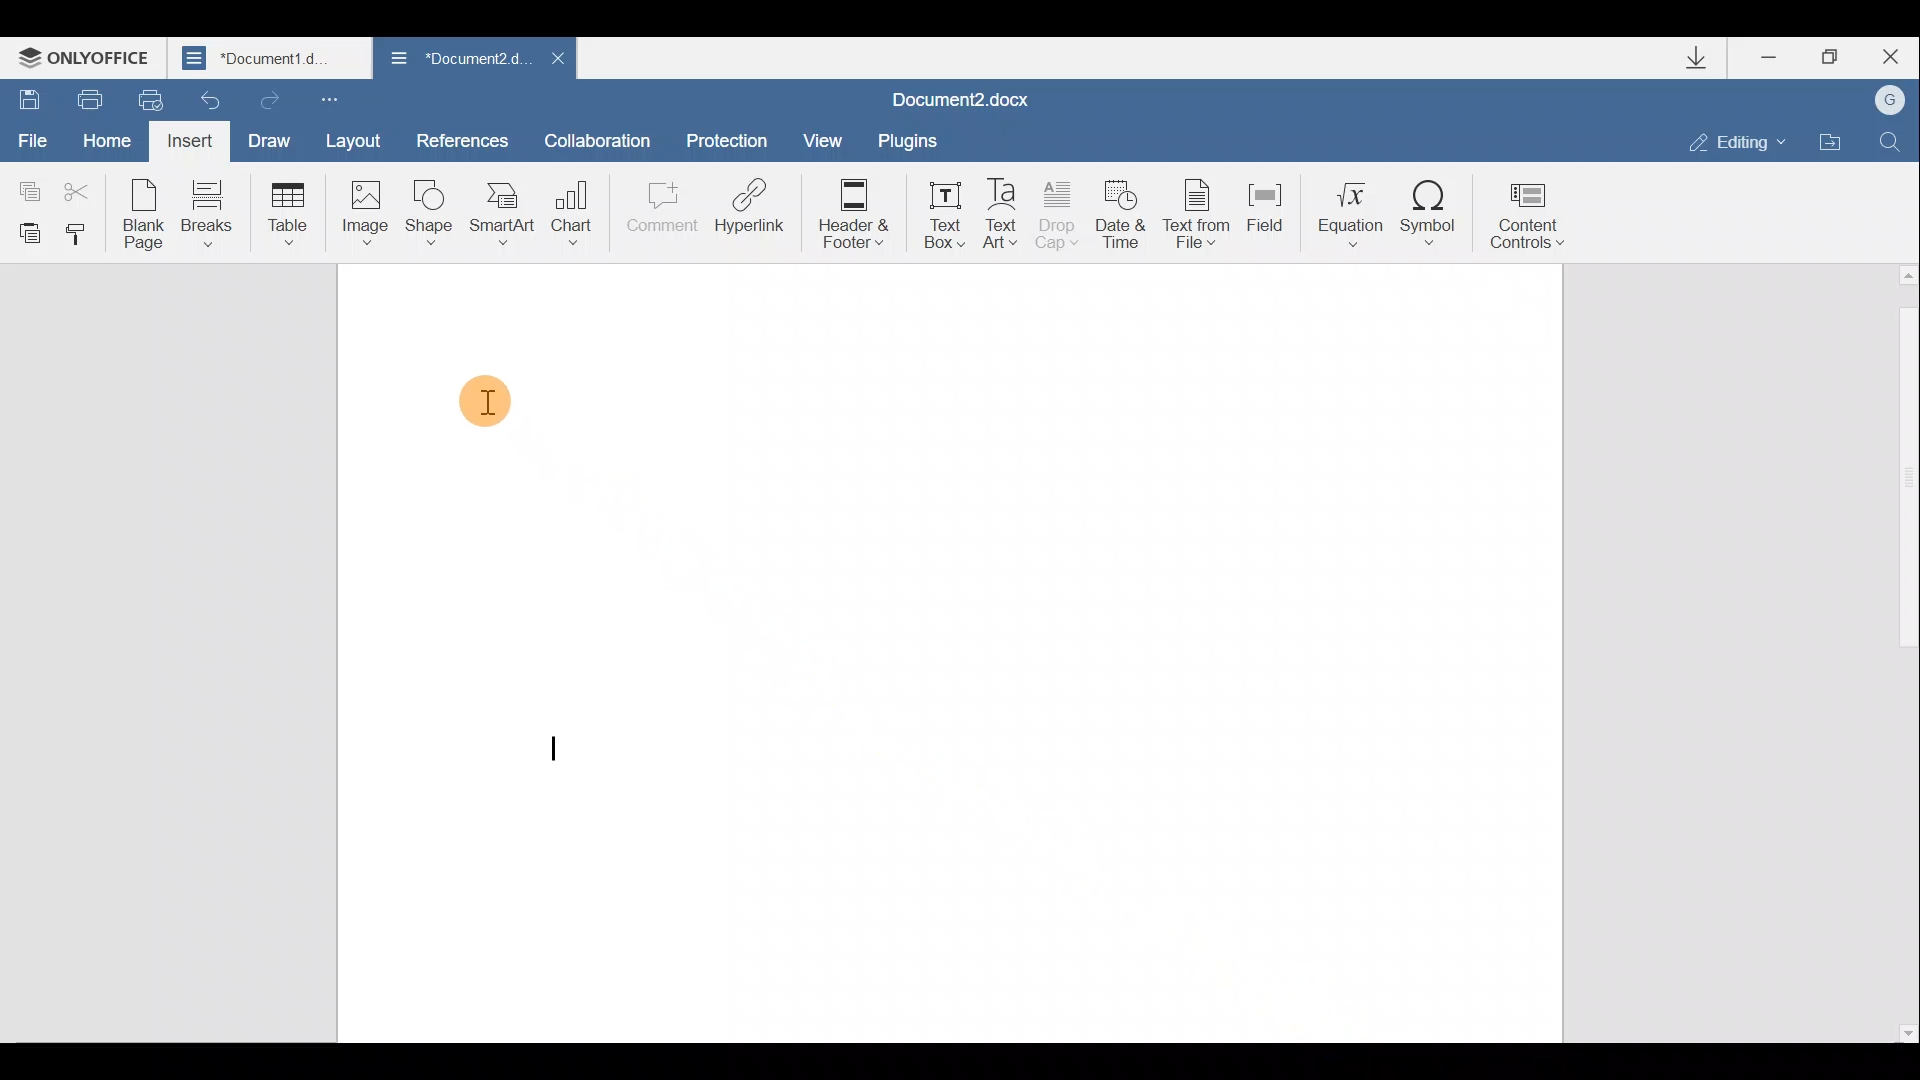 The image size is (1920, 1080). What do you see at coordinates (26, 181) in the screenshot?
I see `Copy` at bounding box center [26, 181].